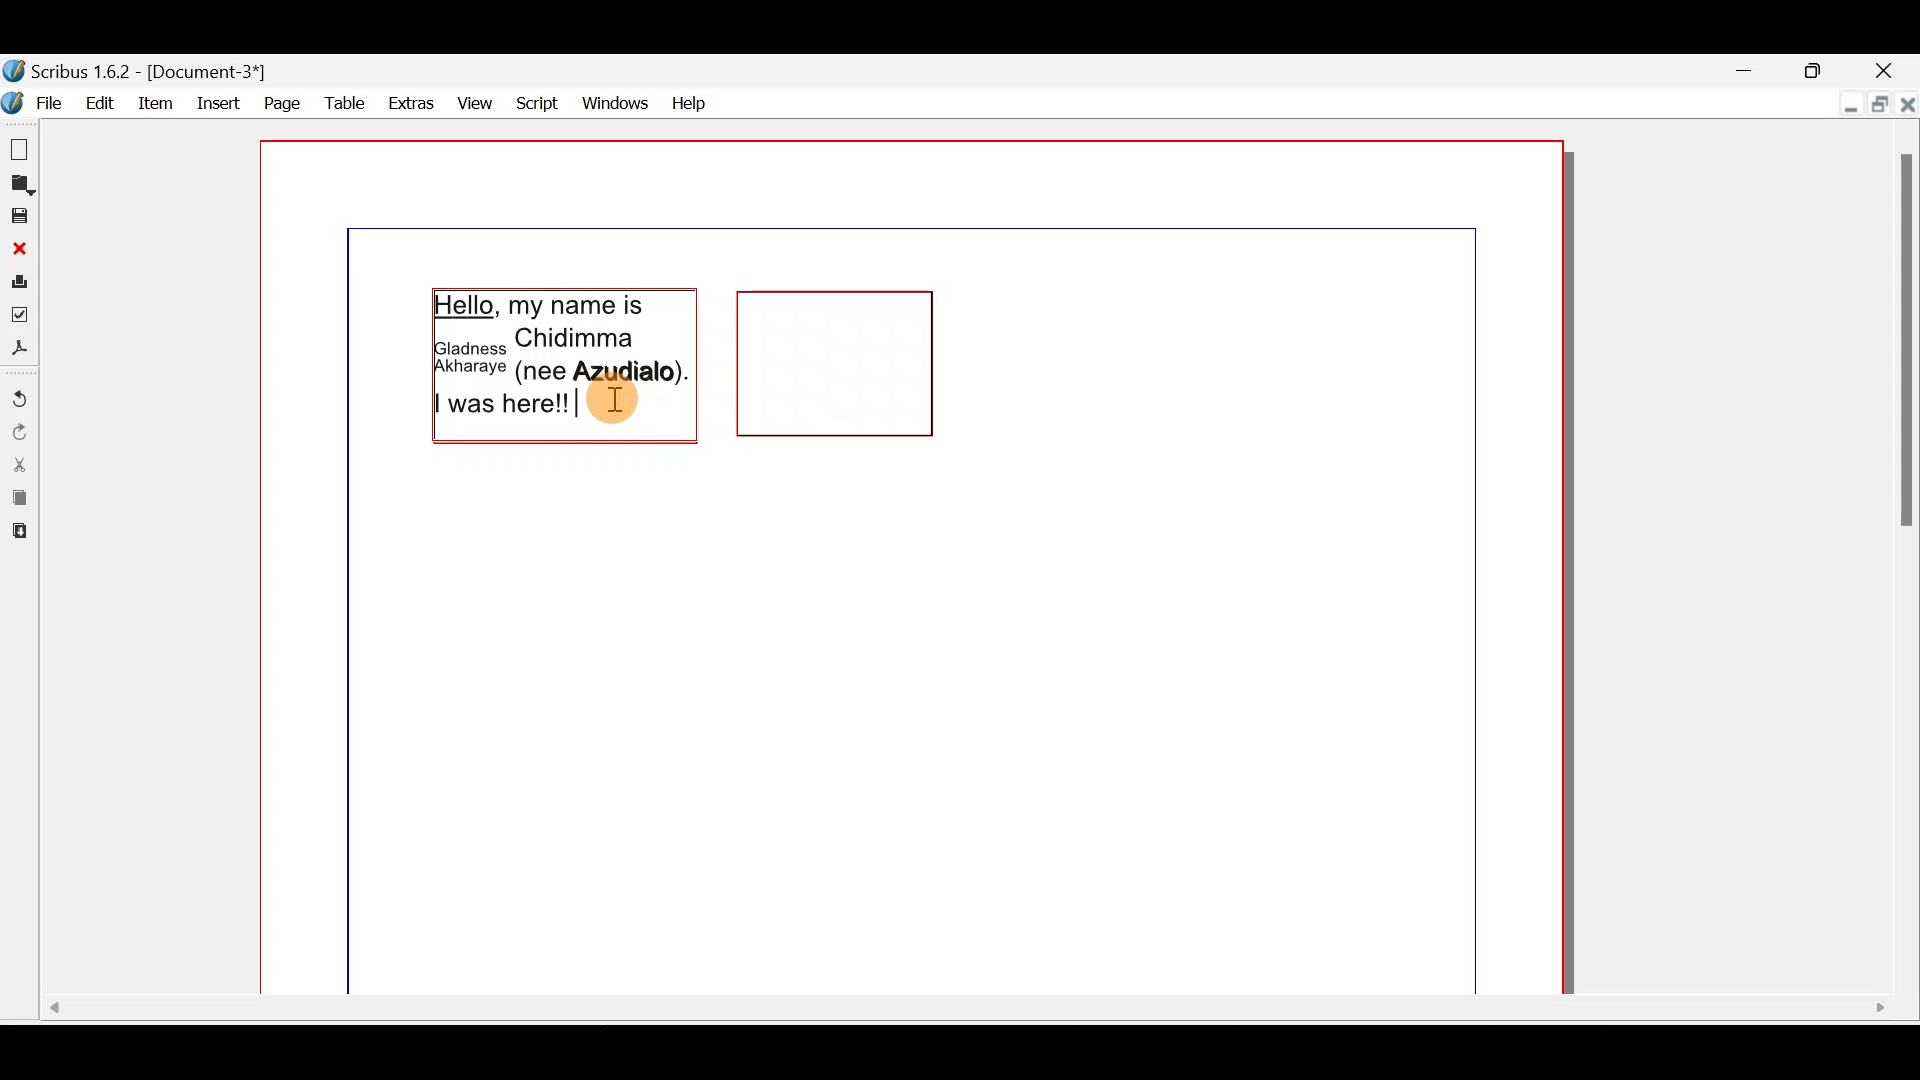  What do you see at coordinates (19, 248) in the screenshot?
I see `Close` at bounding box center [19, 248].